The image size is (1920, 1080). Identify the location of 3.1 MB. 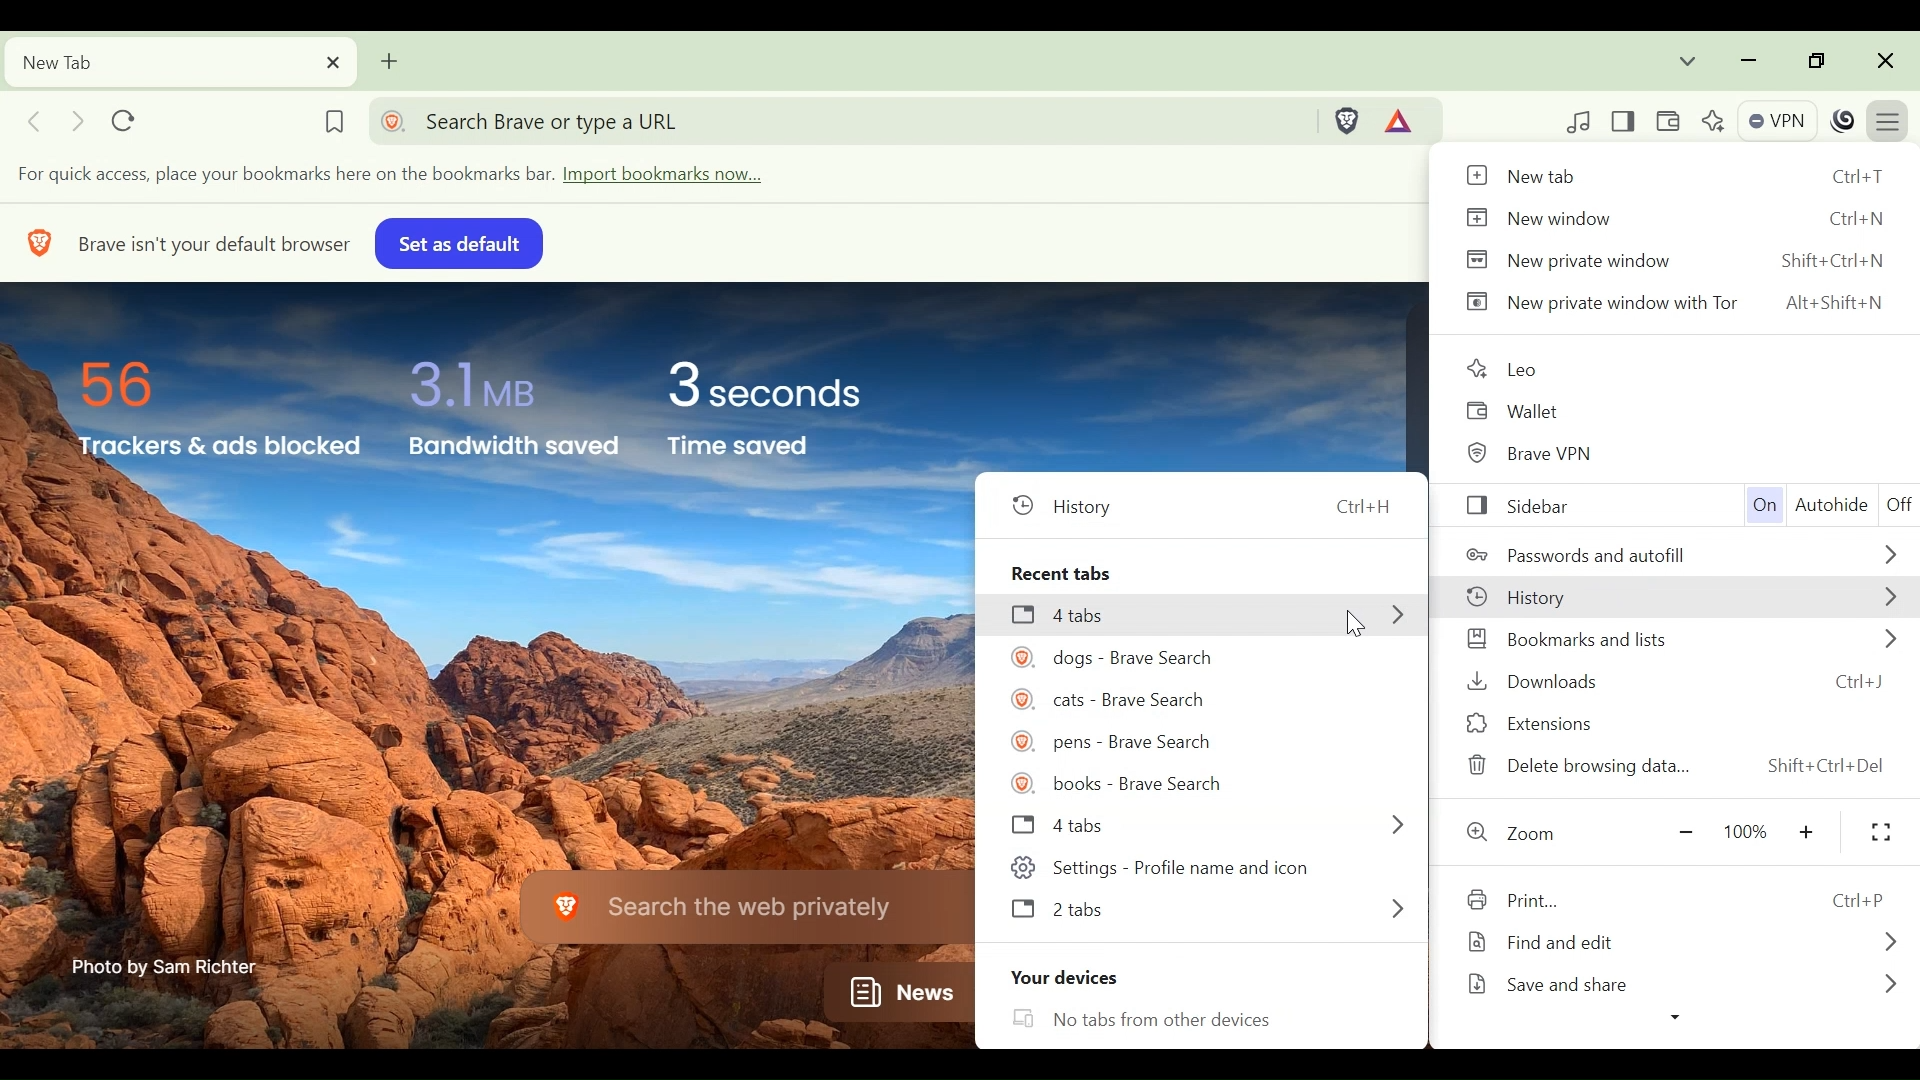
(469, 379).